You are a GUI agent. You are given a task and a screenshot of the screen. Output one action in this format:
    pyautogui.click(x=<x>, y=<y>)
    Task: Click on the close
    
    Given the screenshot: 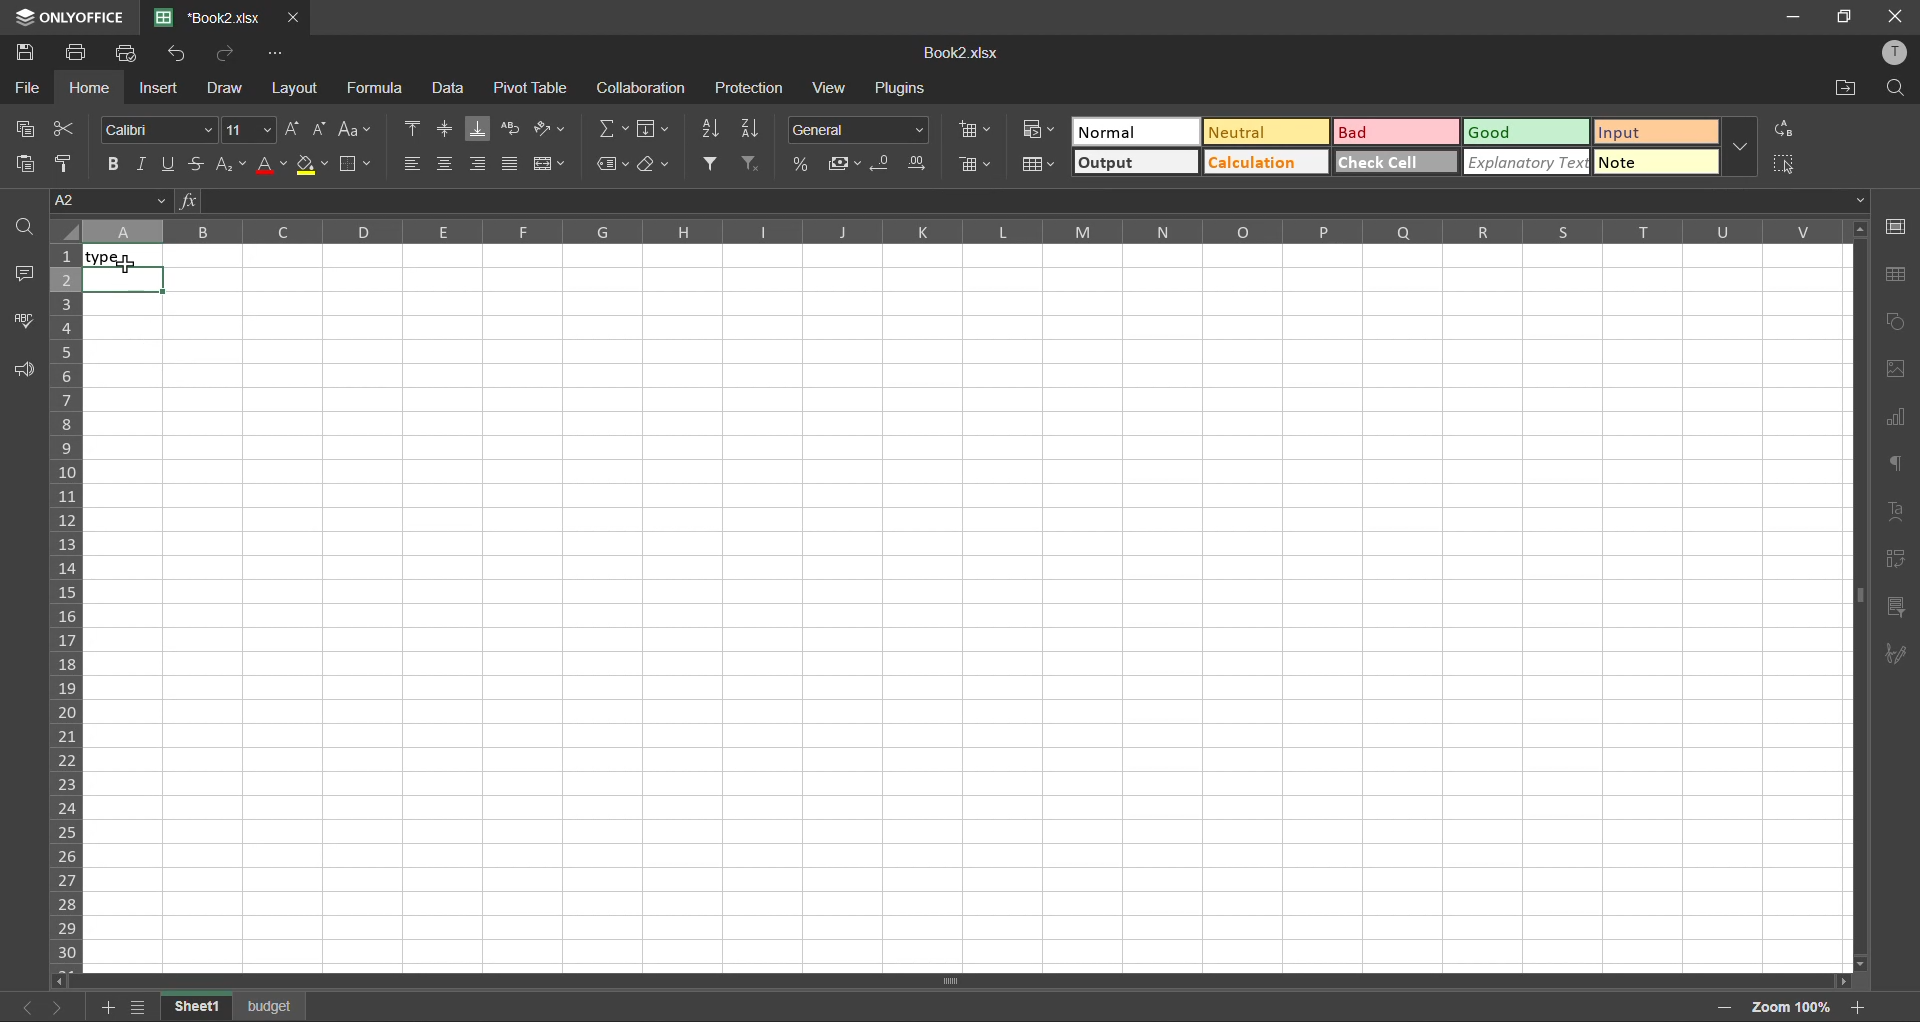 What is the action you would take?
    pyautogui.click(x=1894, y=15)
    